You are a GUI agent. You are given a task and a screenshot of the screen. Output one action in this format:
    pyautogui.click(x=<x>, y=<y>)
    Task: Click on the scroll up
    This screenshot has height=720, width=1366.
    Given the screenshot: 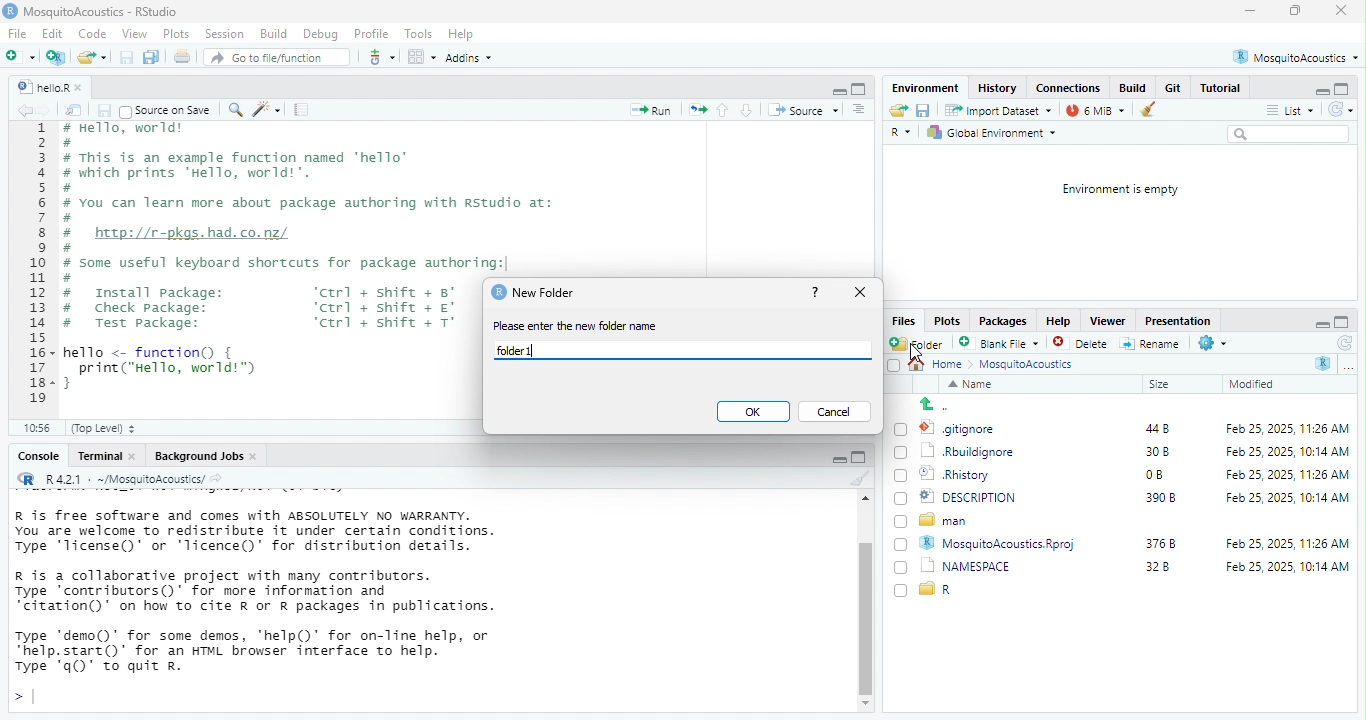 What is the action you would take?
    pyautogui.click(x=863, y=500)
    